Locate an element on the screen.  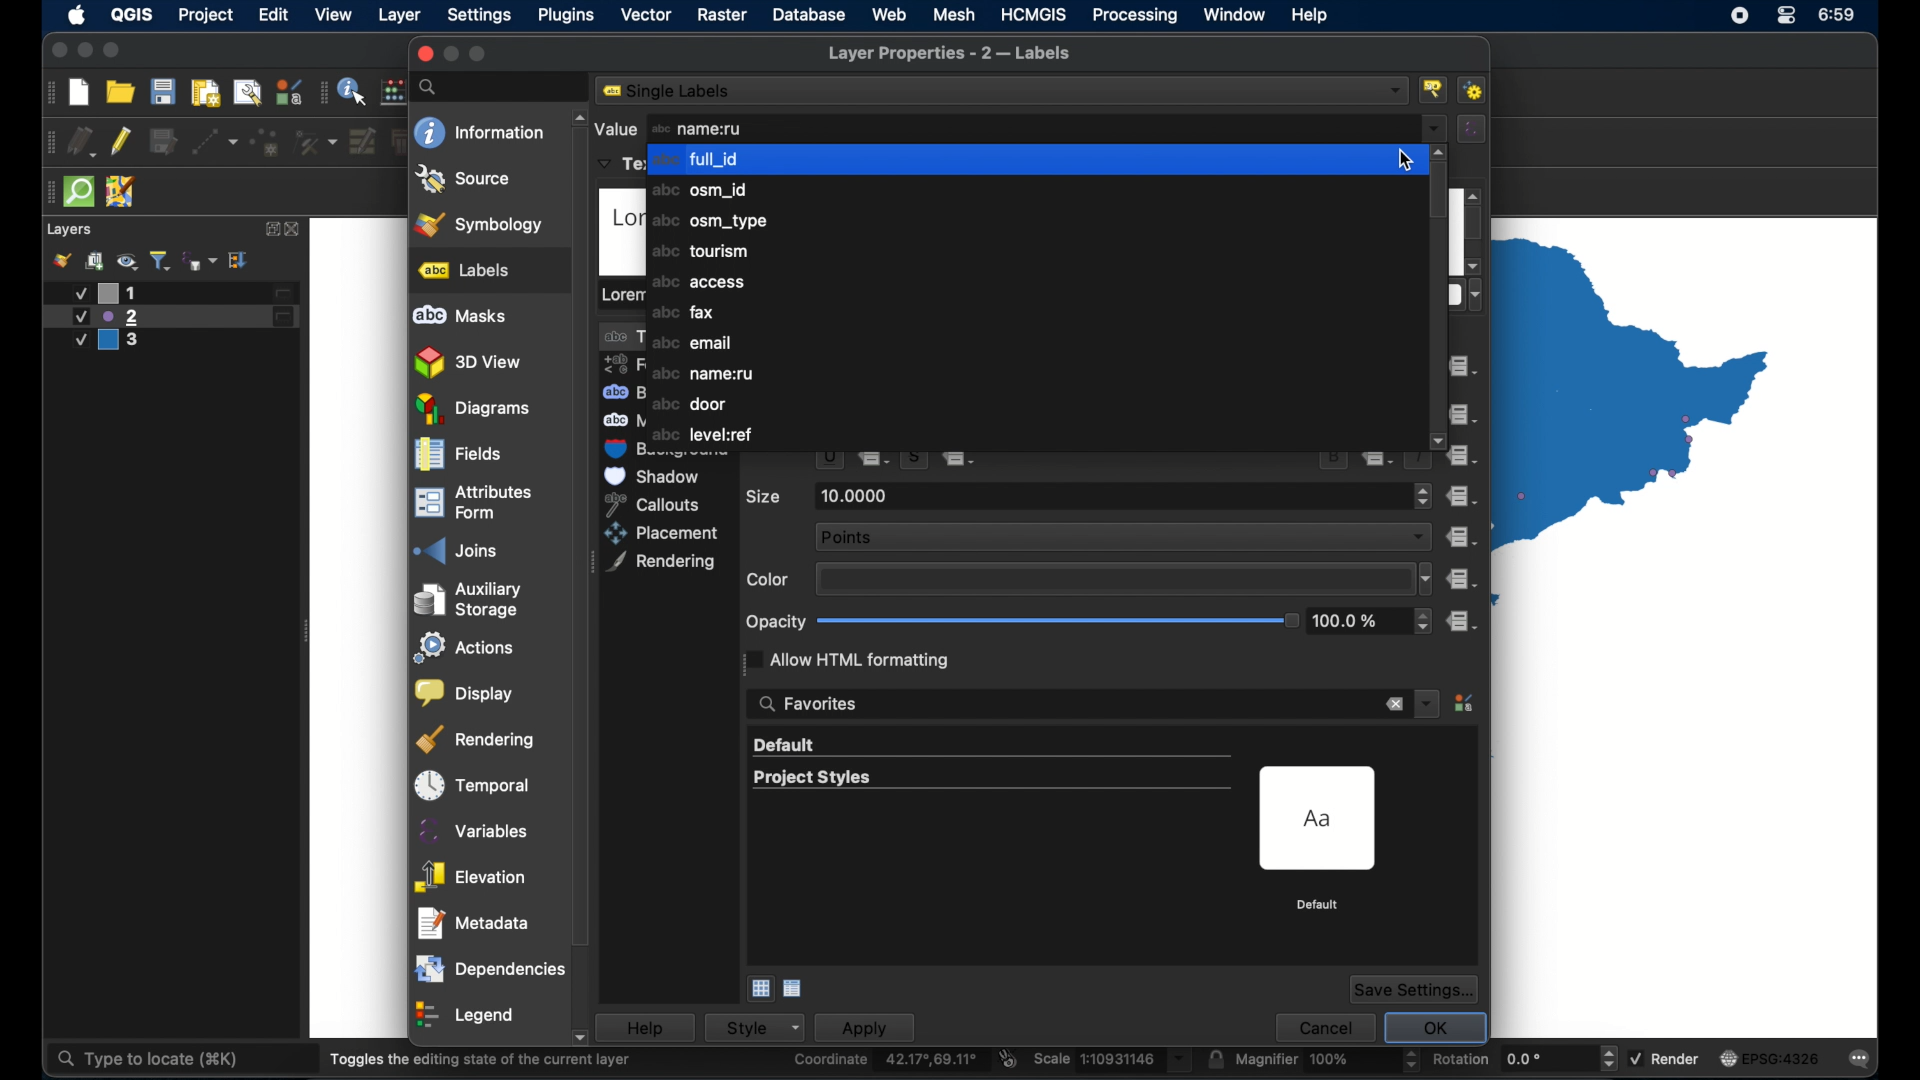
cancel is located at coordinates (1323, 1025).